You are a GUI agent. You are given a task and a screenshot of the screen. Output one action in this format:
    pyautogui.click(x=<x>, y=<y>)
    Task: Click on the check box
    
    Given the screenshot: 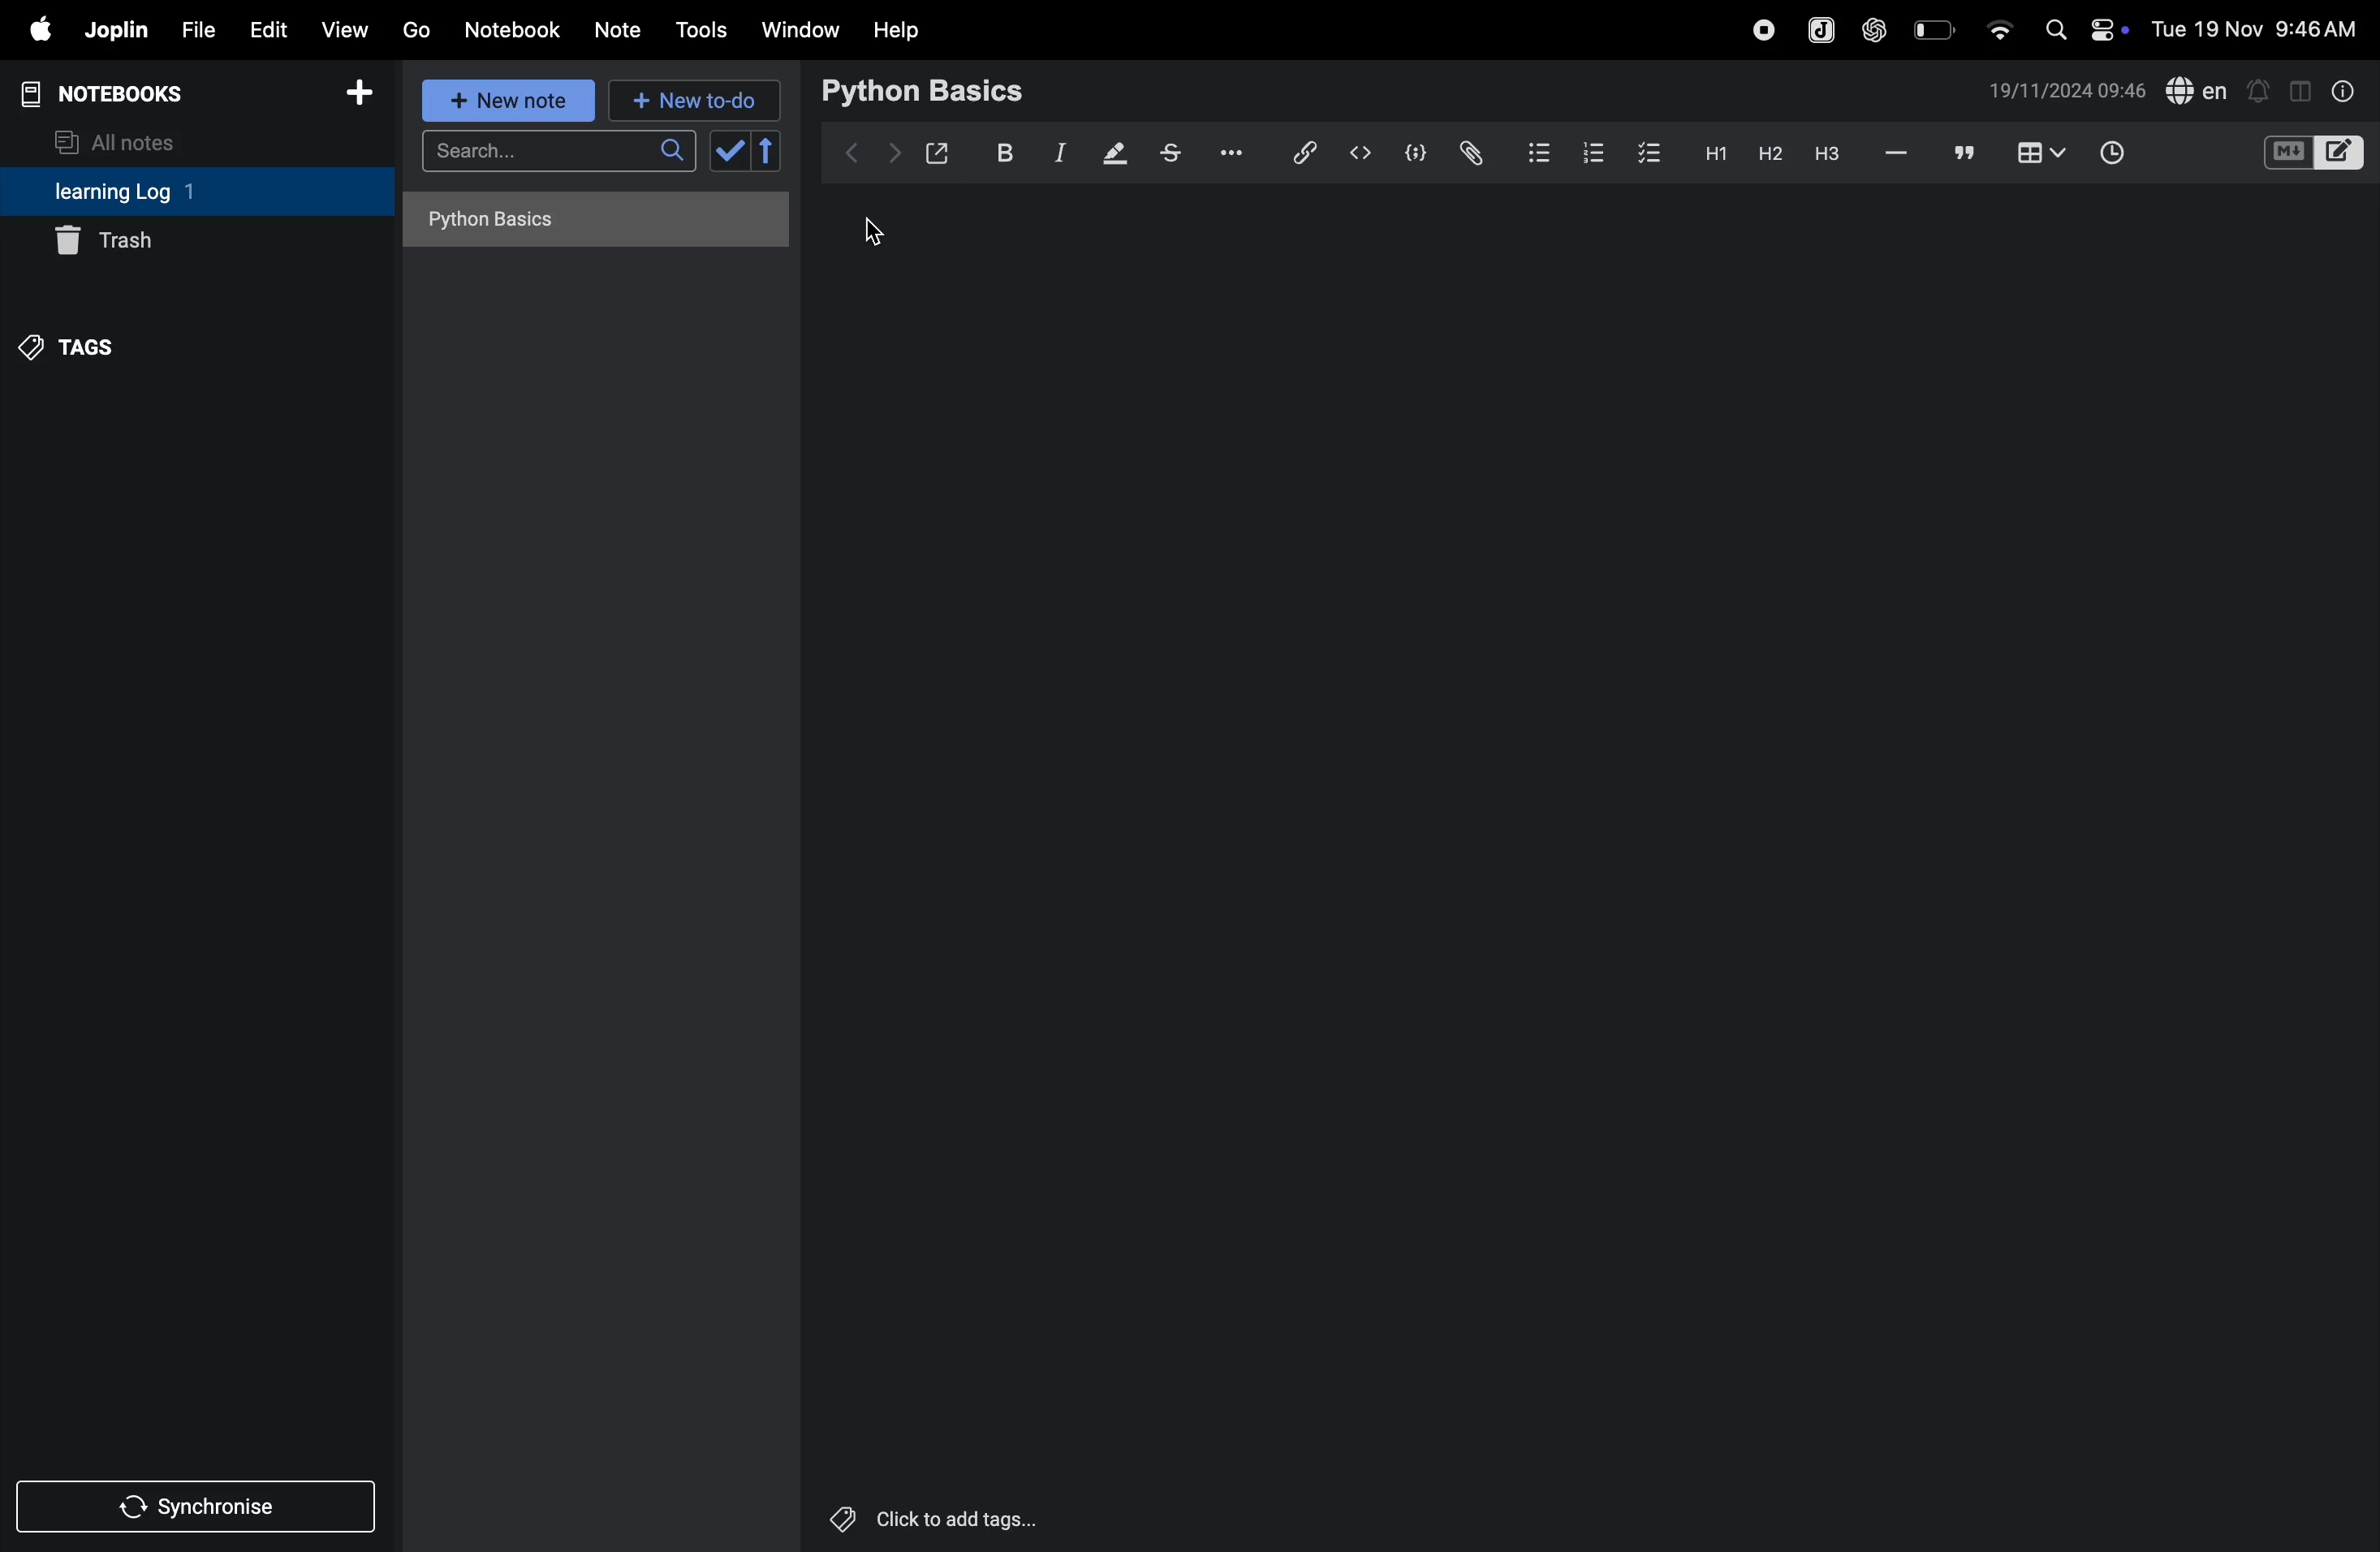 What is the action you would take?
    pyautogui.click(x=750, y=151)
    